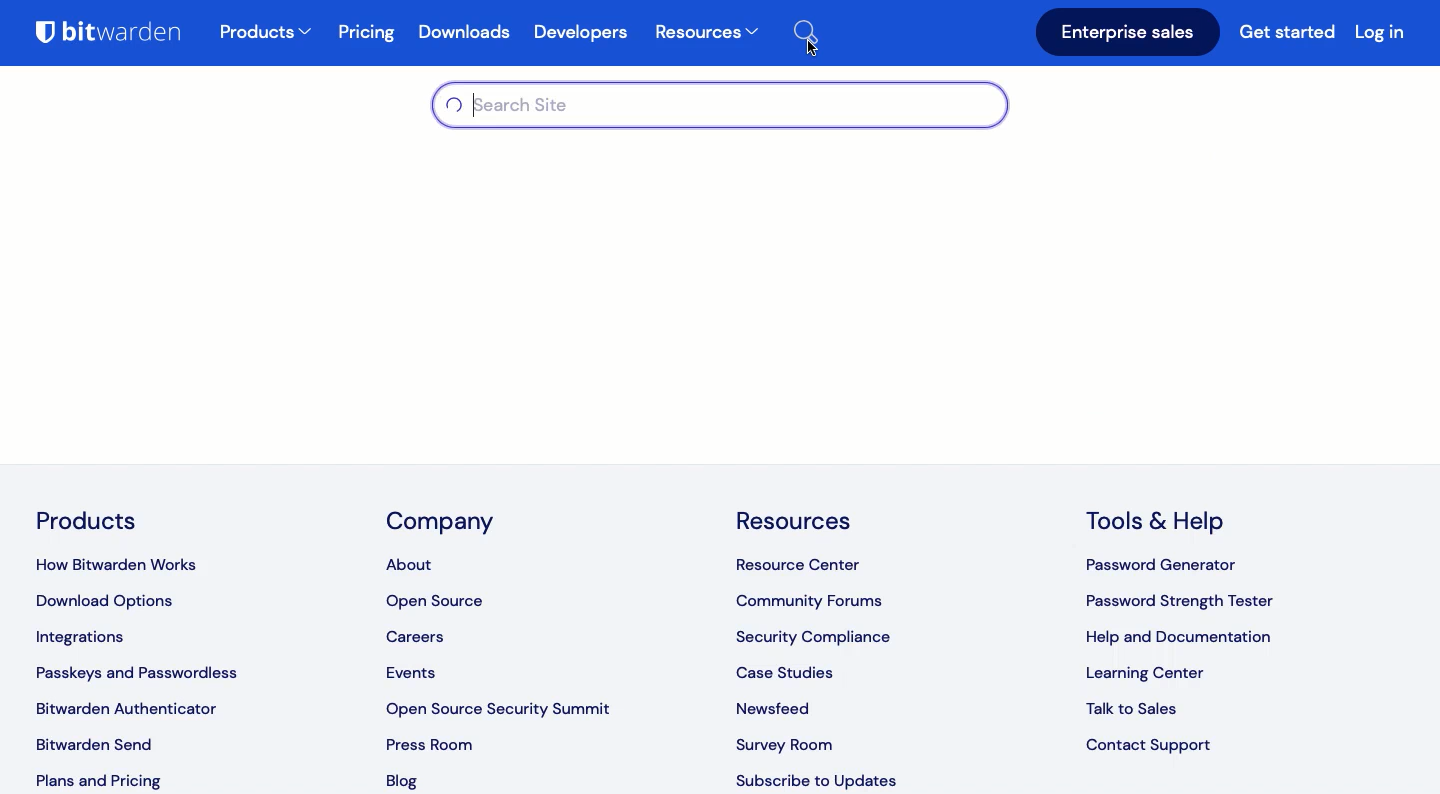 The height and width of the screenshot is (794, 1440). Describe the element at coordinates (778, 703) in the screenshot. I see `newsfeed` at that location.